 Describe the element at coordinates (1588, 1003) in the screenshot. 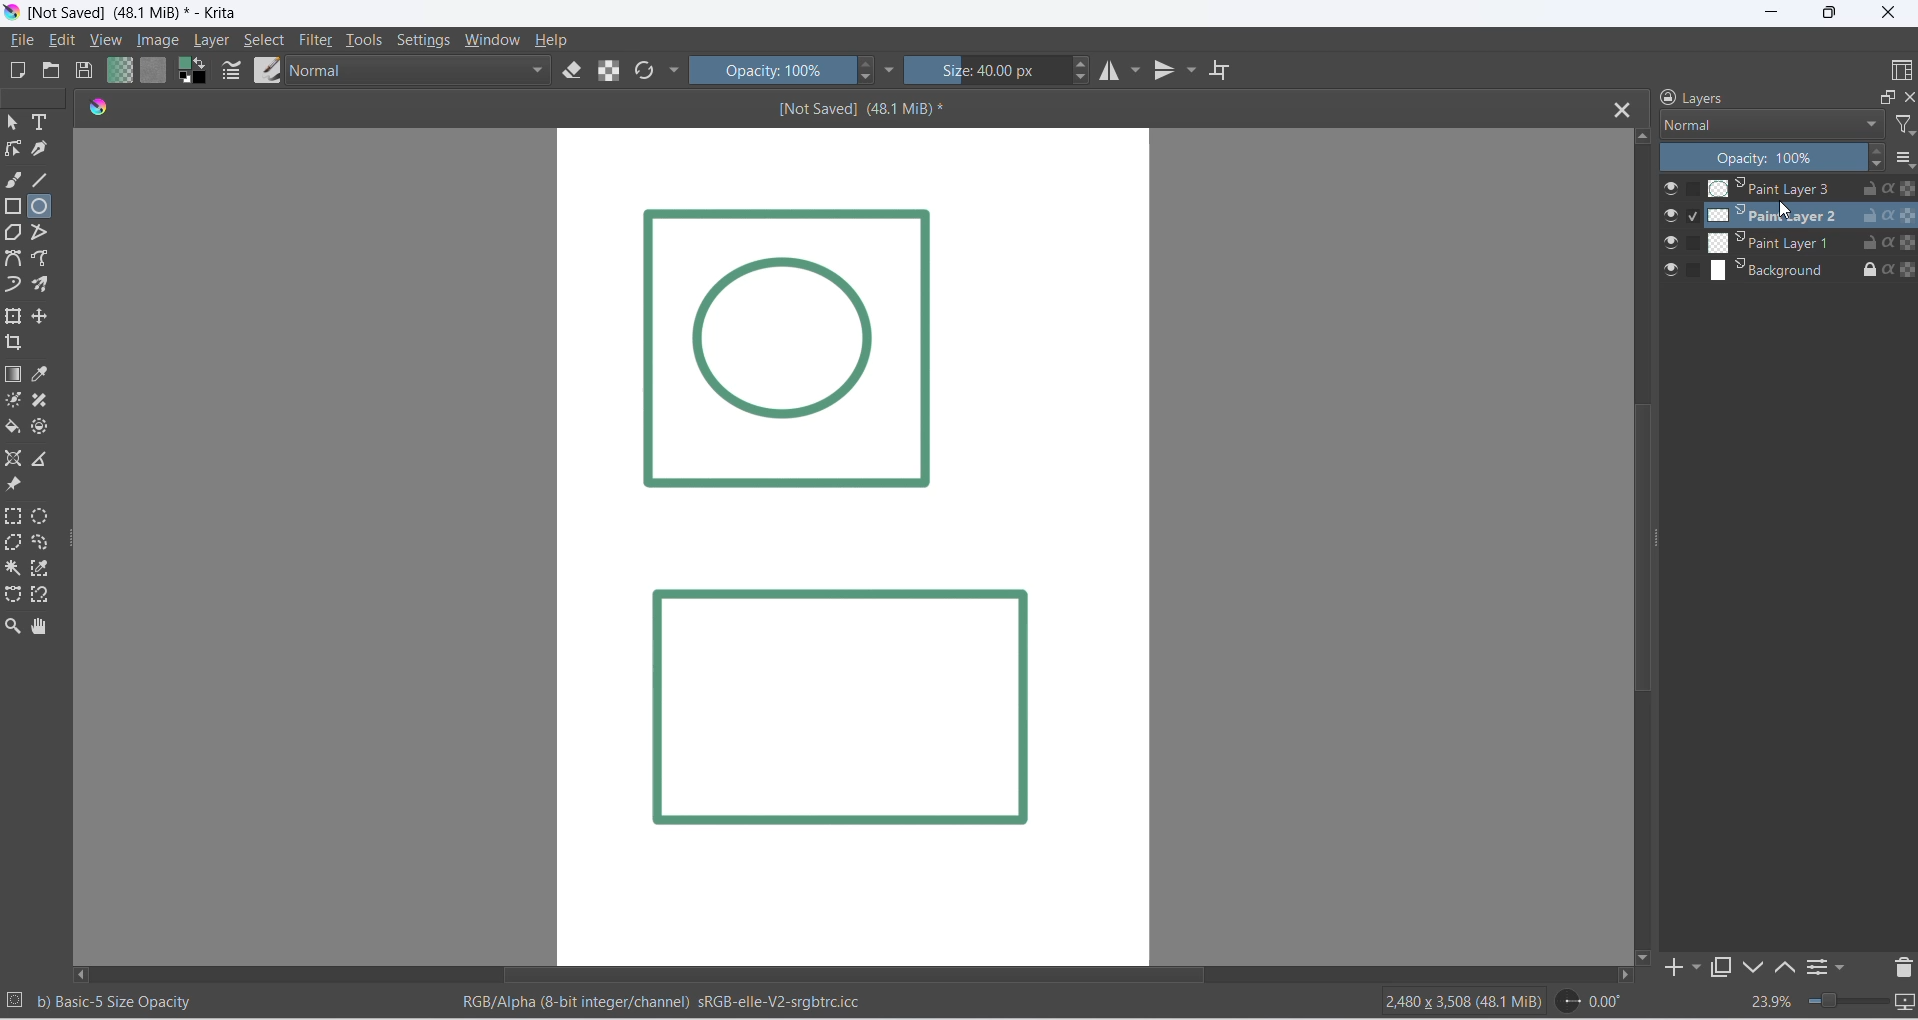

I see `0.00` at that location.